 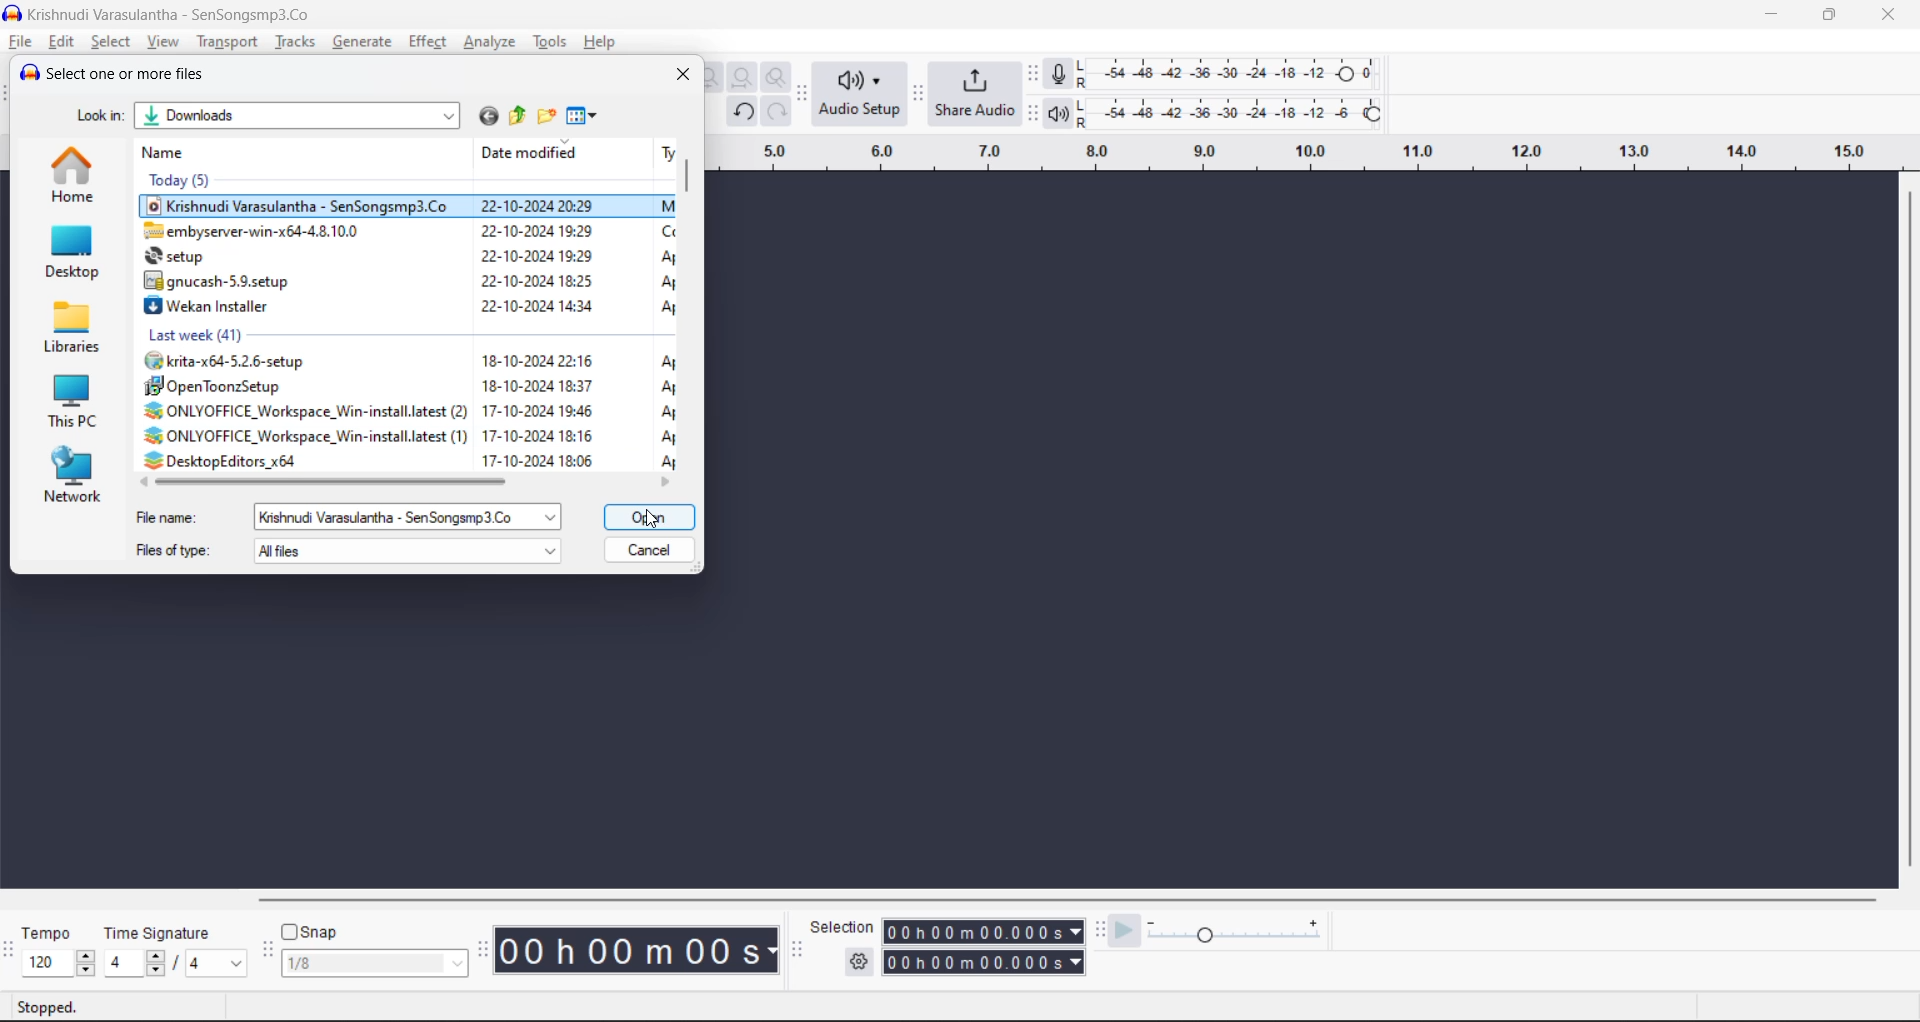 I want to click on 00 h 00m 00s, so click(x=640, y=951).